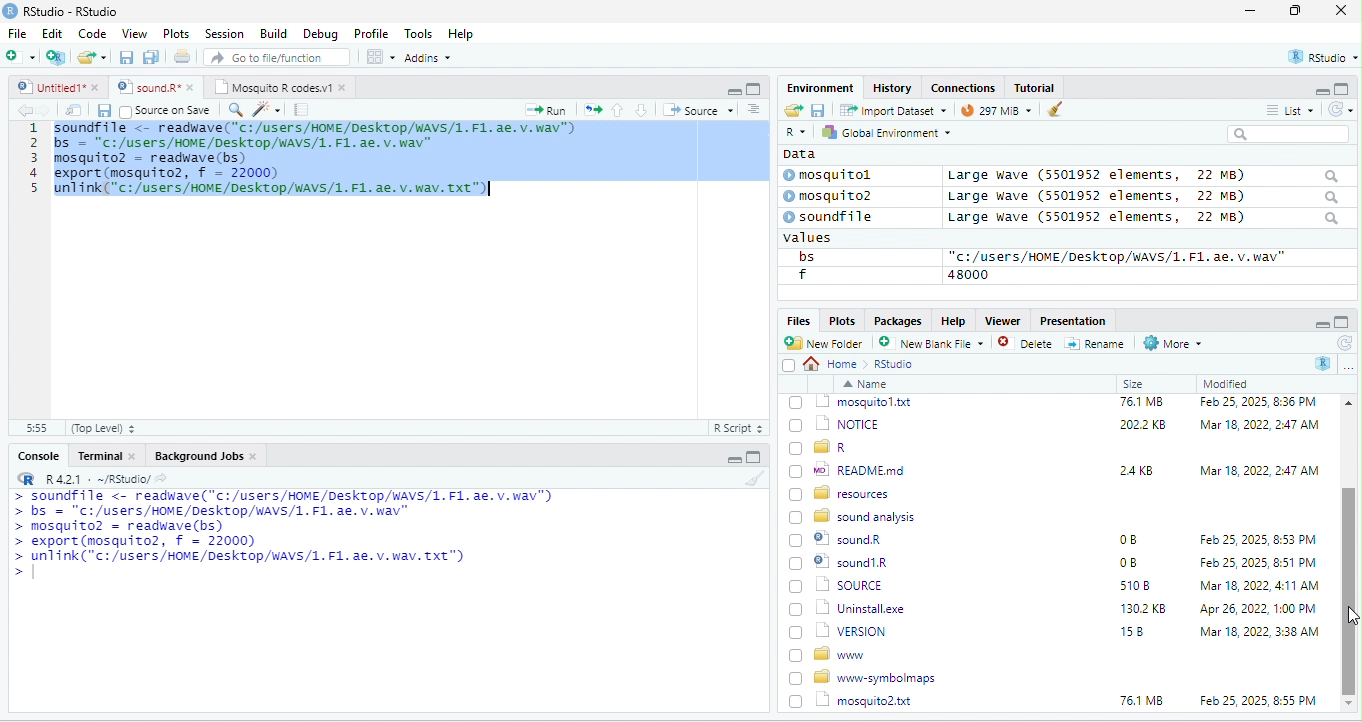  Describe the element at coordinates (167, 112) in the screenshot. I see `source on Save` at that location.